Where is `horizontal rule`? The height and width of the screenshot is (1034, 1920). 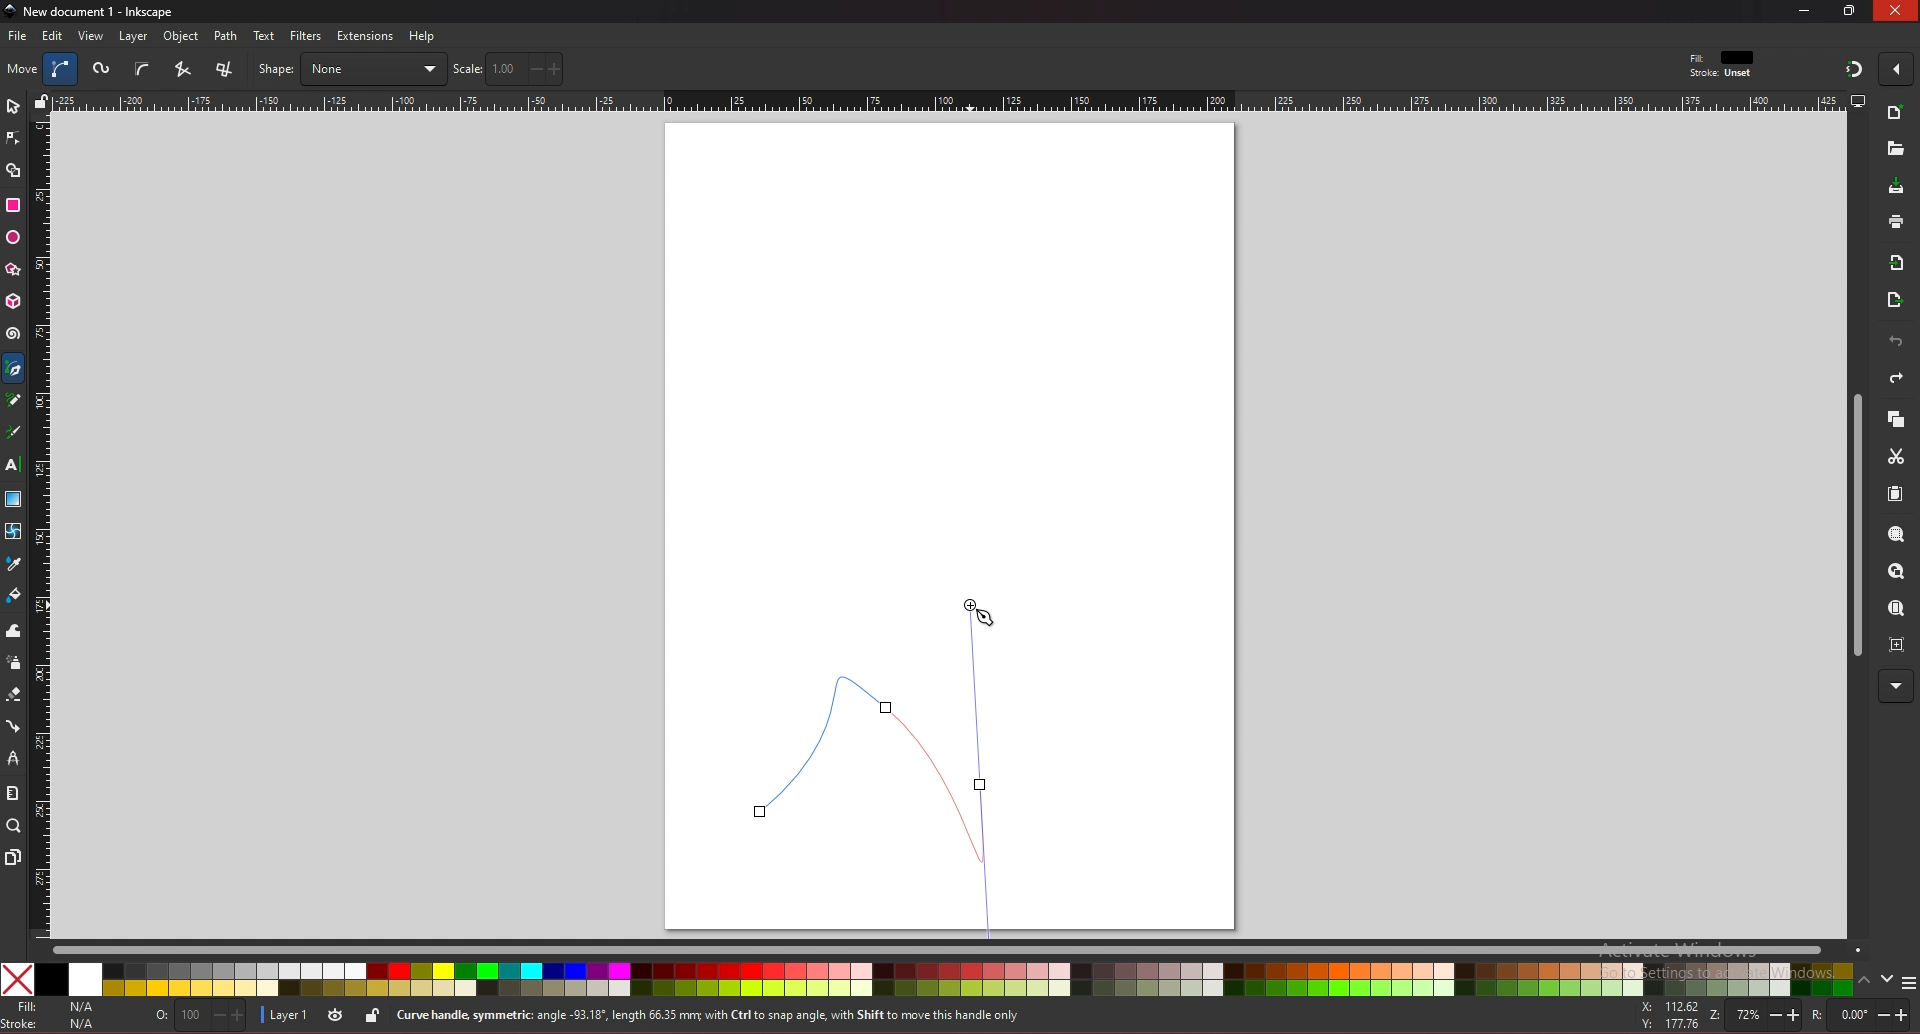
horizontal rule is located at coordinates (948, 100).